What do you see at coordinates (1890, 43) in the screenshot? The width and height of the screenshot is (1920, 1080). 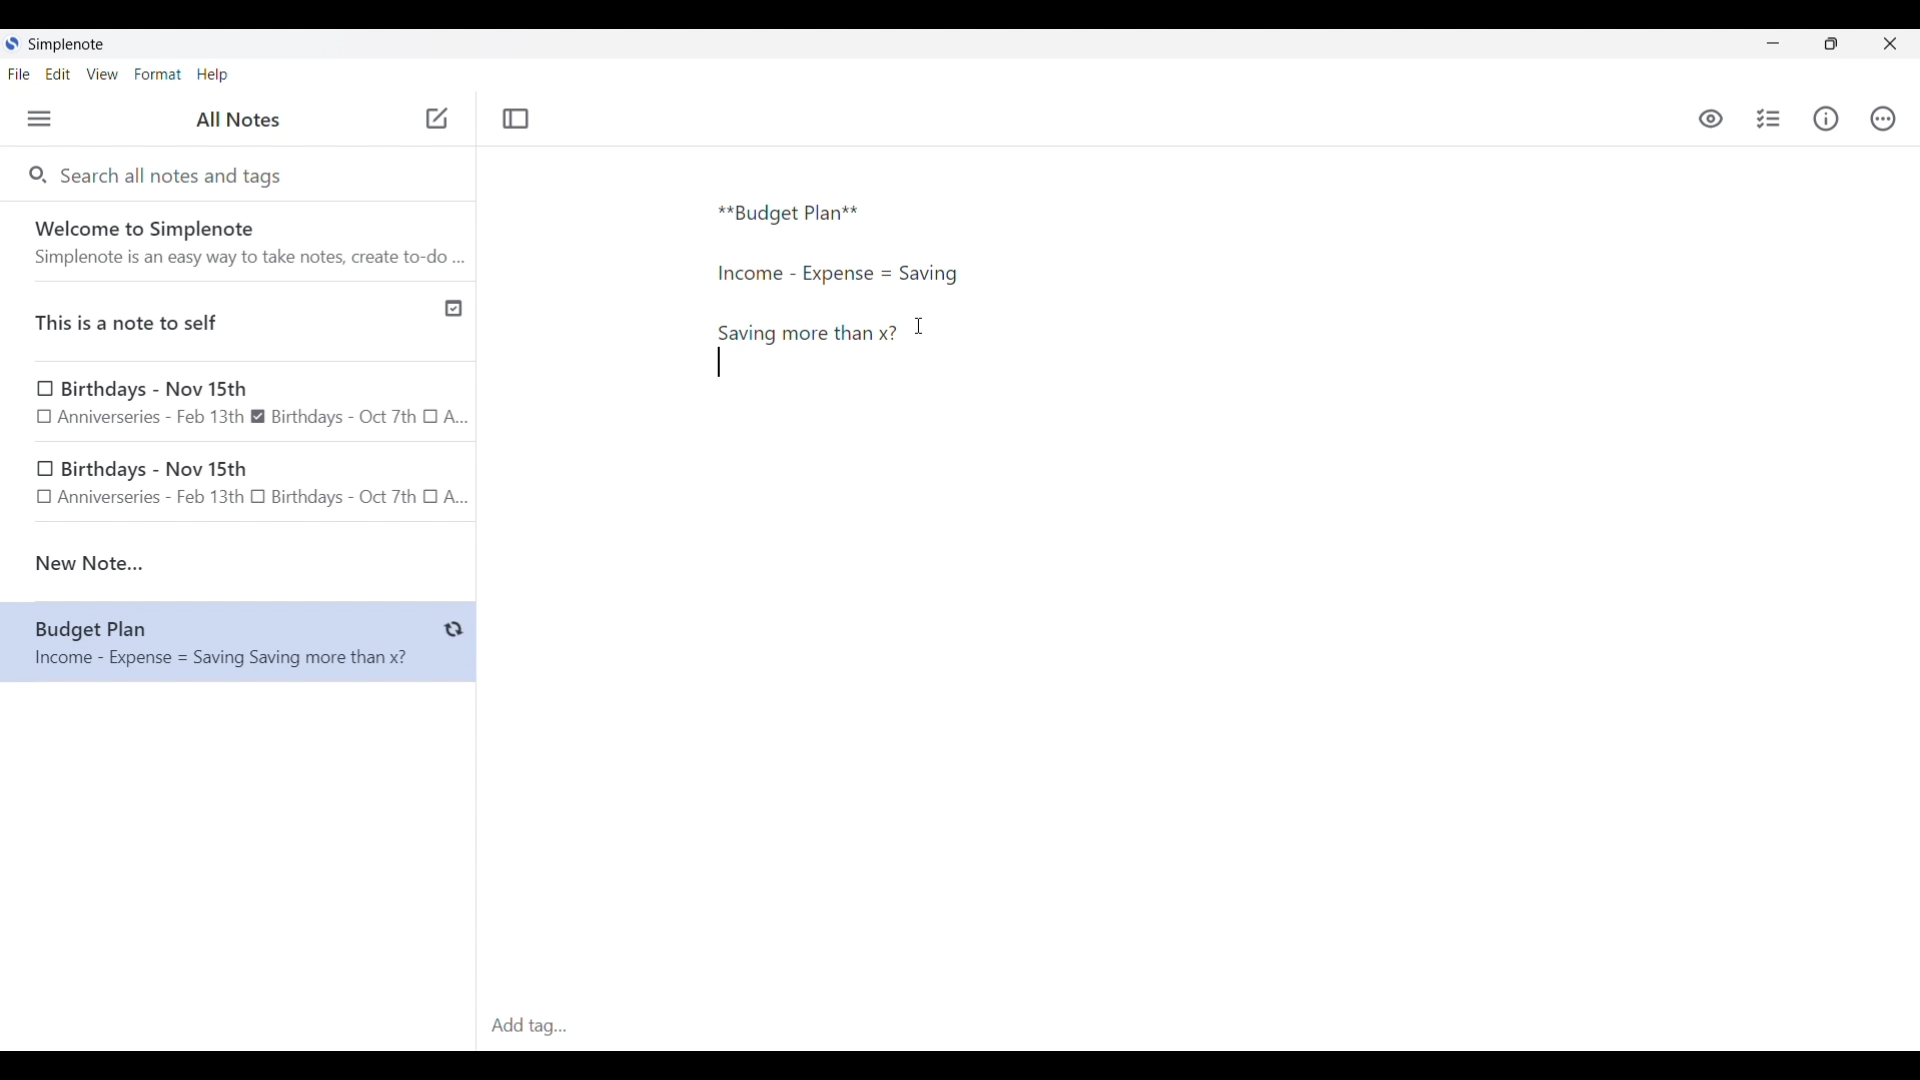 I see `Close interface` at bounding box center [1890, 43].